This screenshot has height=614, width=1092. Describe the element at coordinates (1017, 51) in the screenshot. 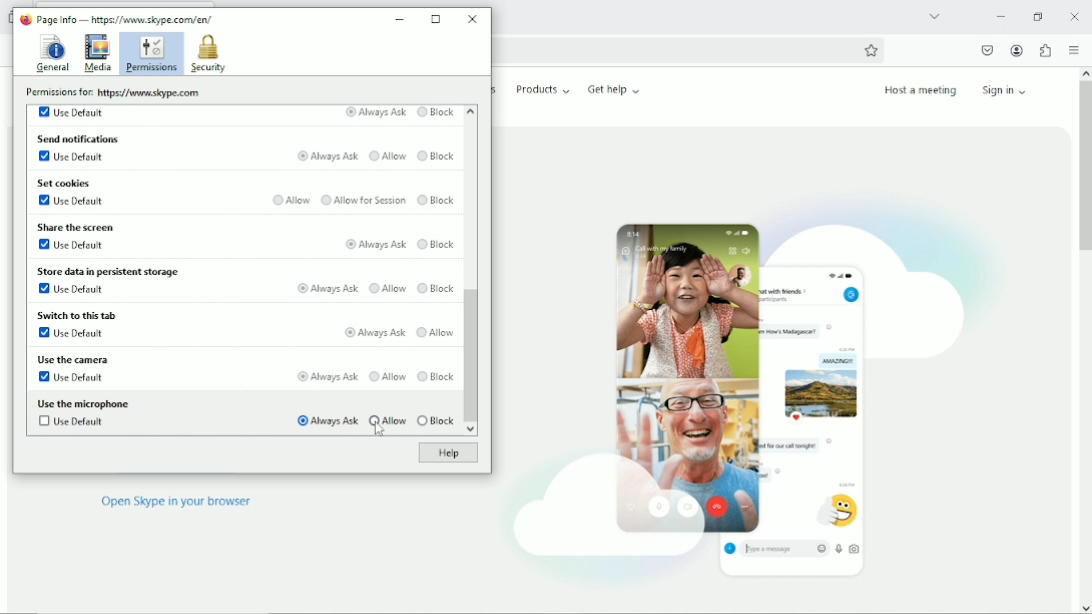

I see `Account` at that location.